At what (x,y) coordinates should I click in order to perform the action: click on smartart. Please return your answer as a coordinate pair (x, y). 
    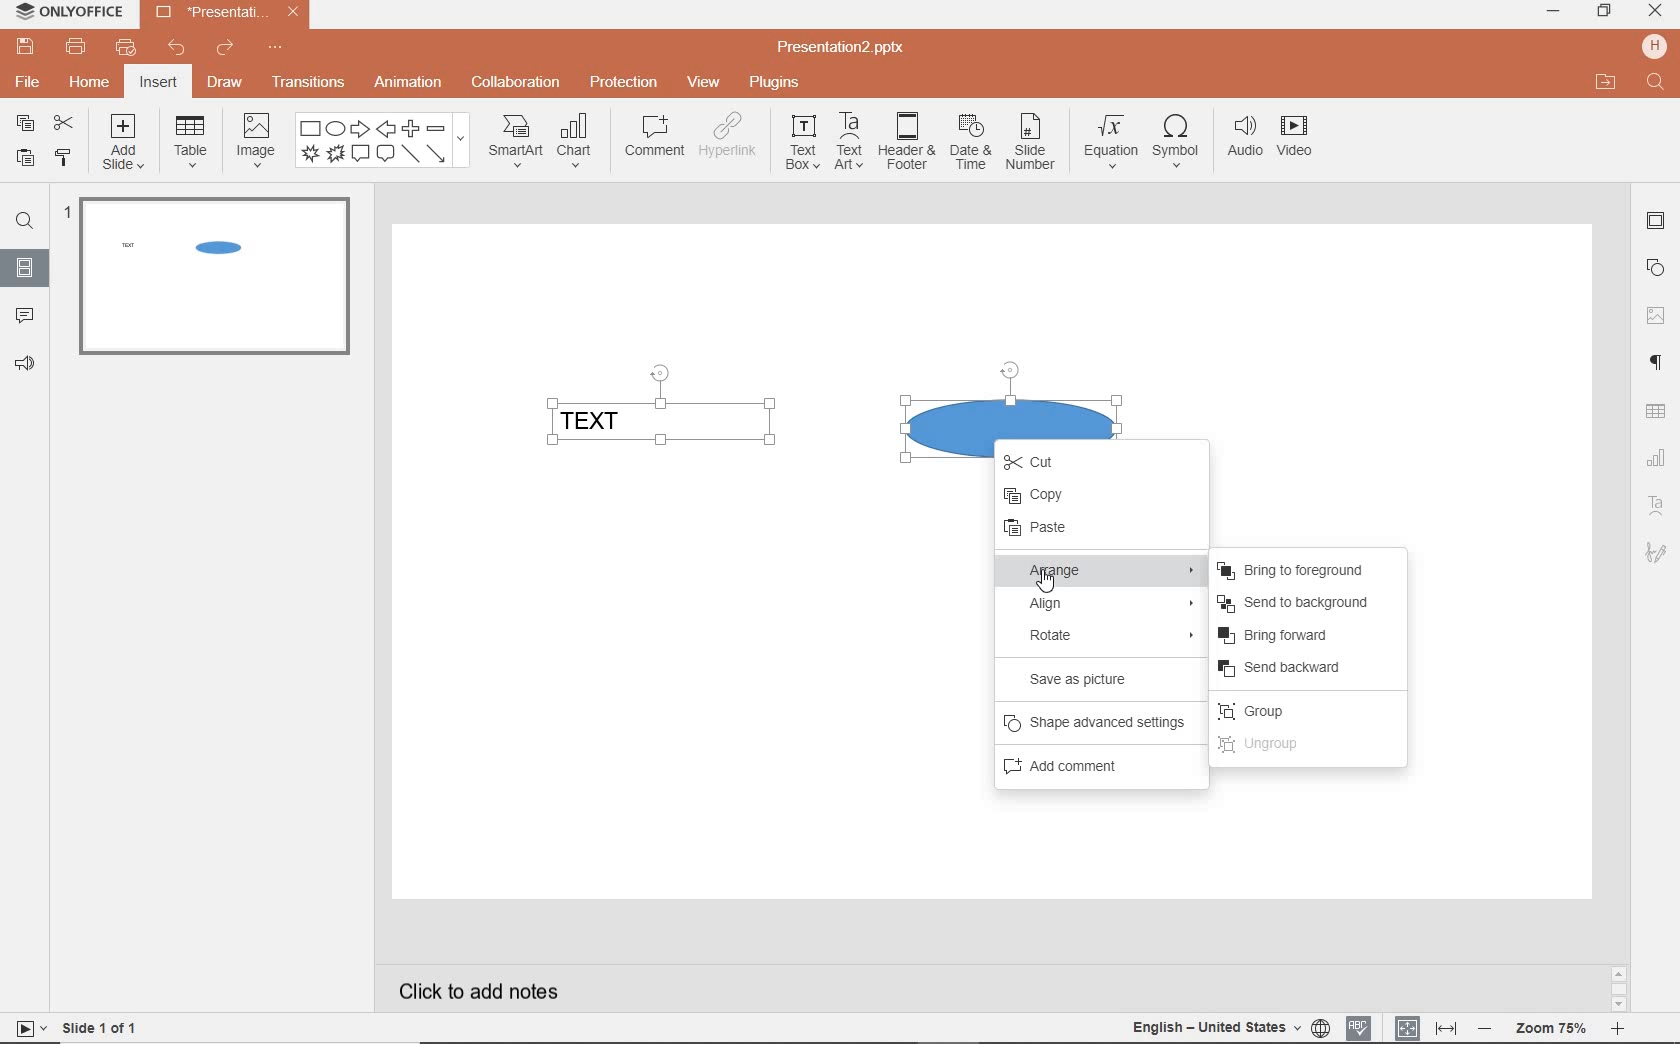
    Looking at the image, I should click on (515, 140).